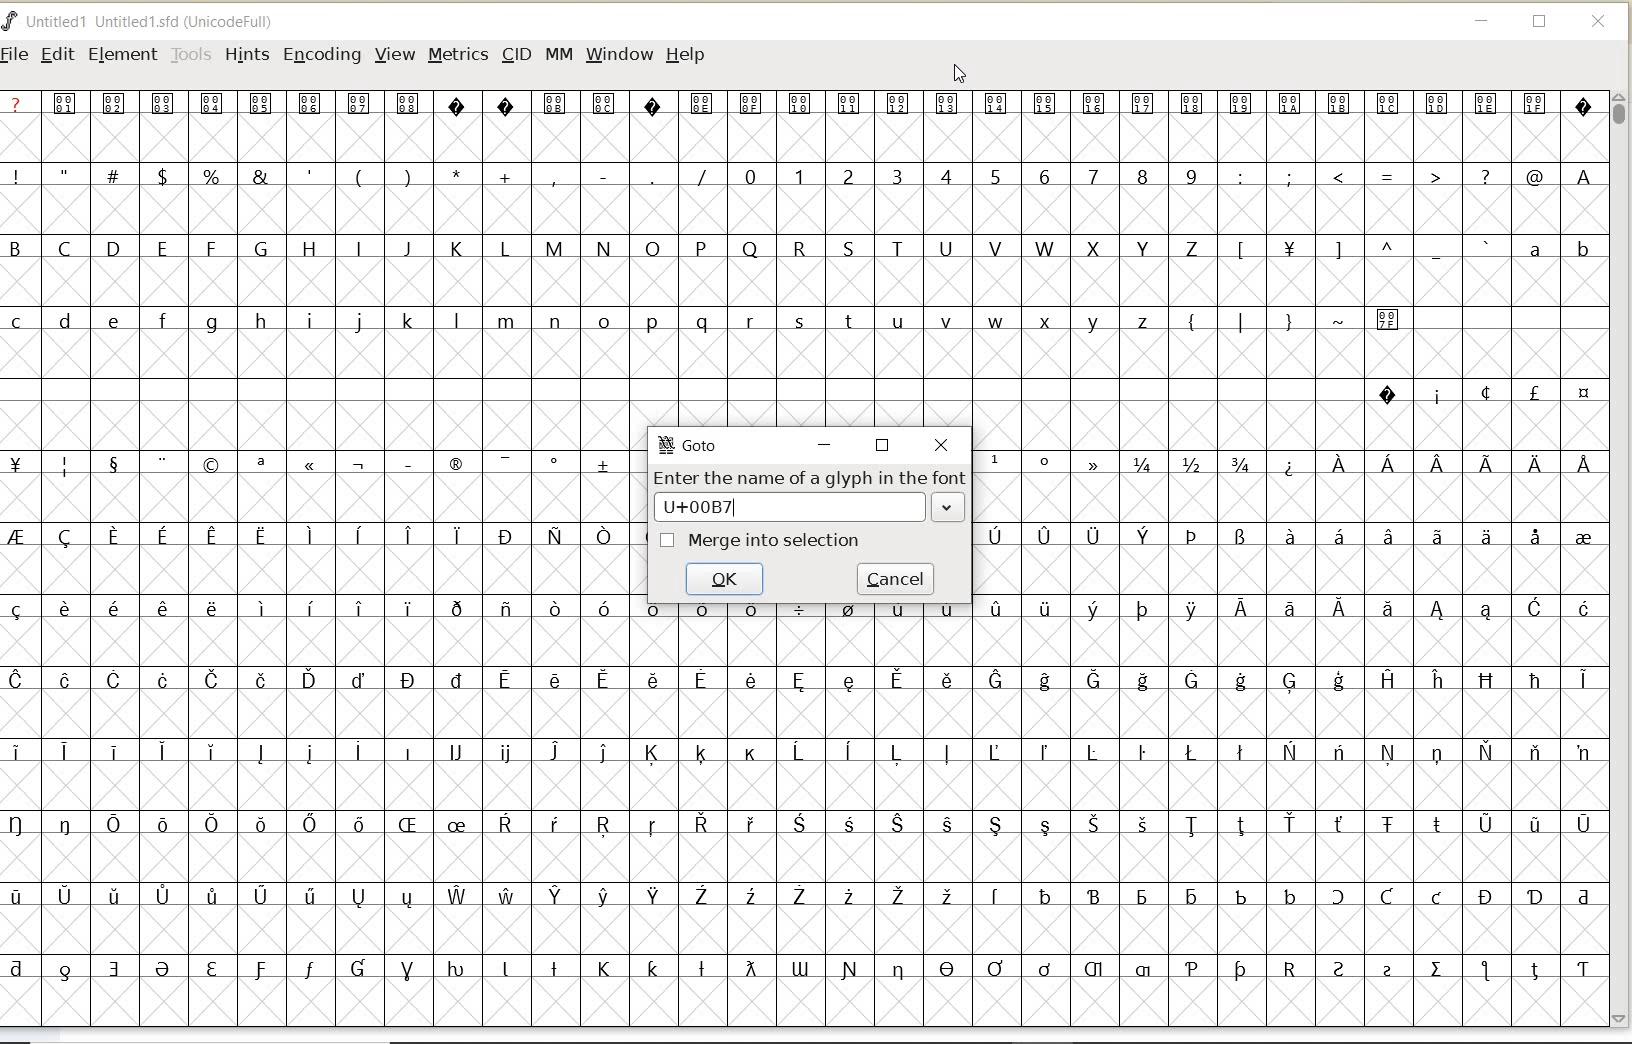  What do you see at coordinates (759, 542) in the screenshot?
I see `merge into selection` at bounding box center [759, 542].